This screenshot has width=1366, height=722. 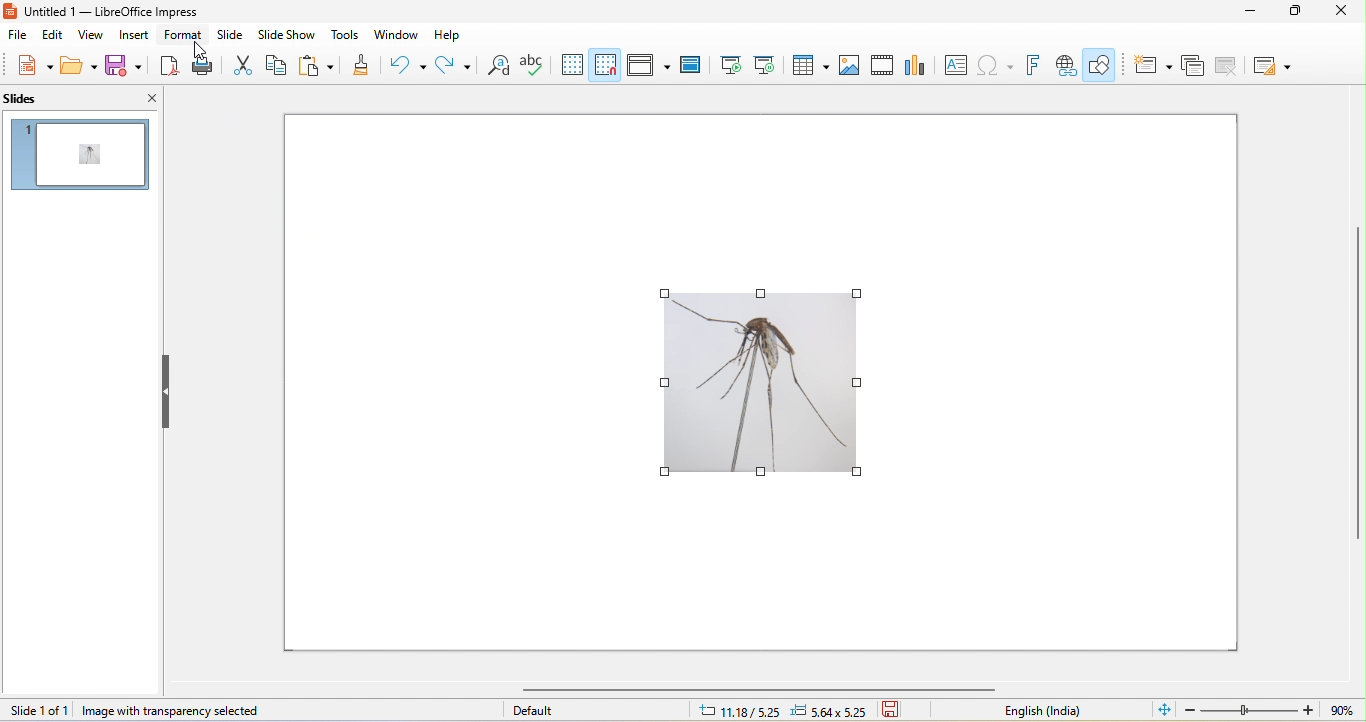 I want to click on undo, so click(x=404, y=66).